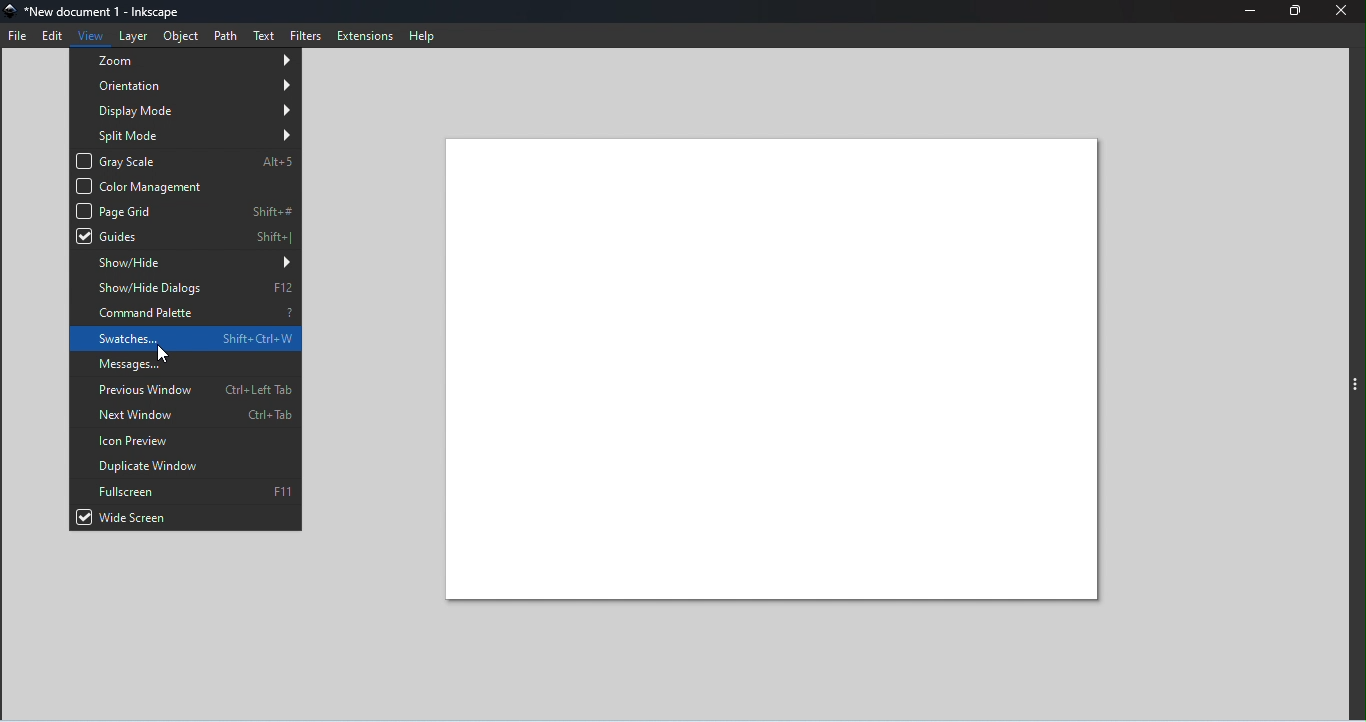 The height and width of the screenshot is (722, 1366). I want to click on Display mode, so click(185, 108).